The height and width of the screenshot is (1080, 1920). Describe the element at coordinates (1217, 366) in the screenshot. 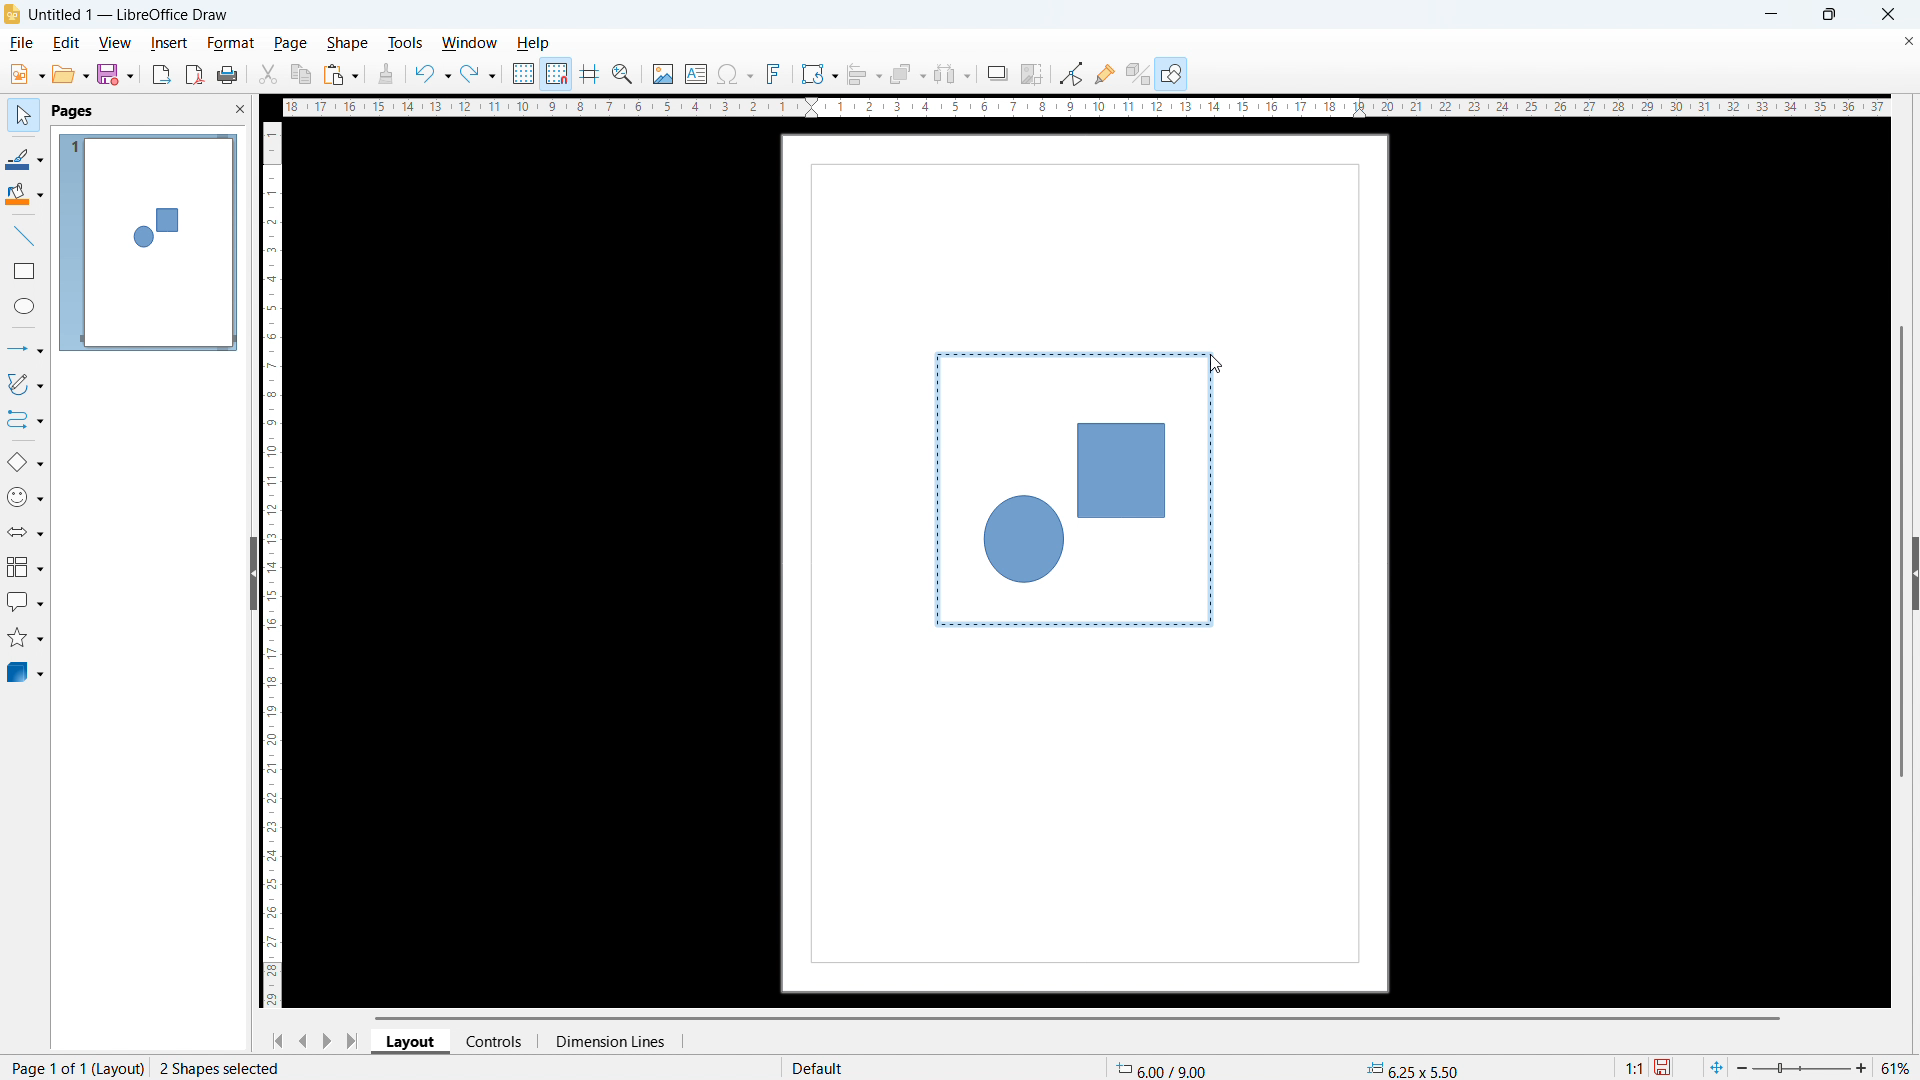

I see `cursor` at that location.